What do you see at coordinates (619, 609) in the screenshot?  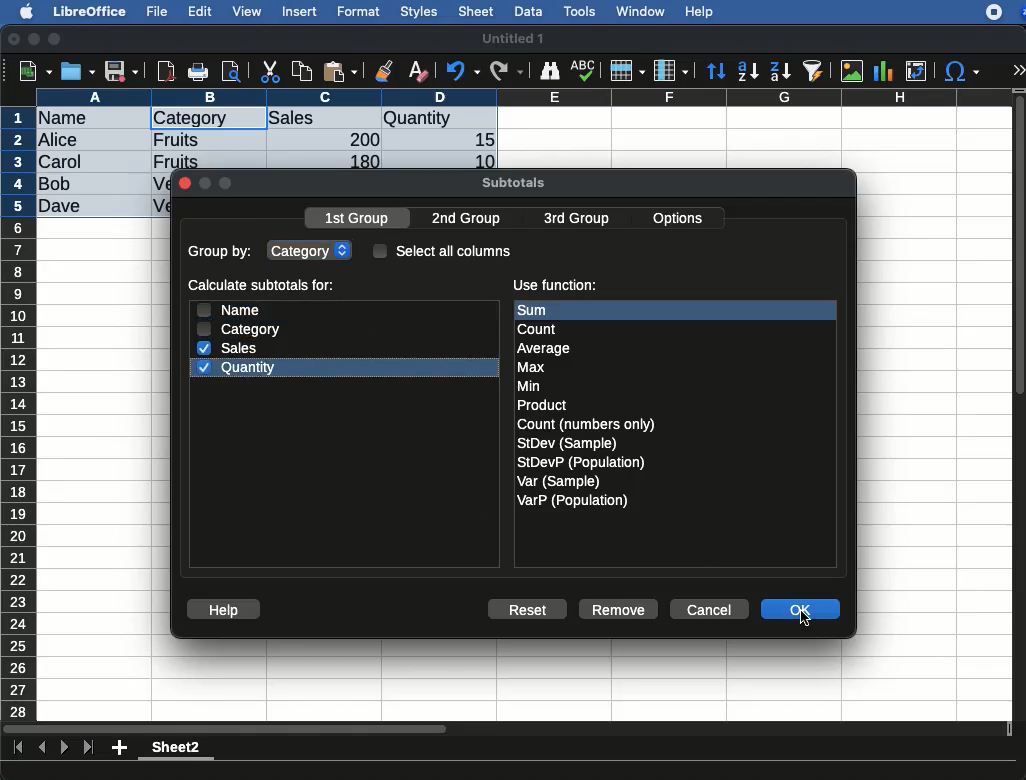 I see `remove` at bounding box center [619, 609].